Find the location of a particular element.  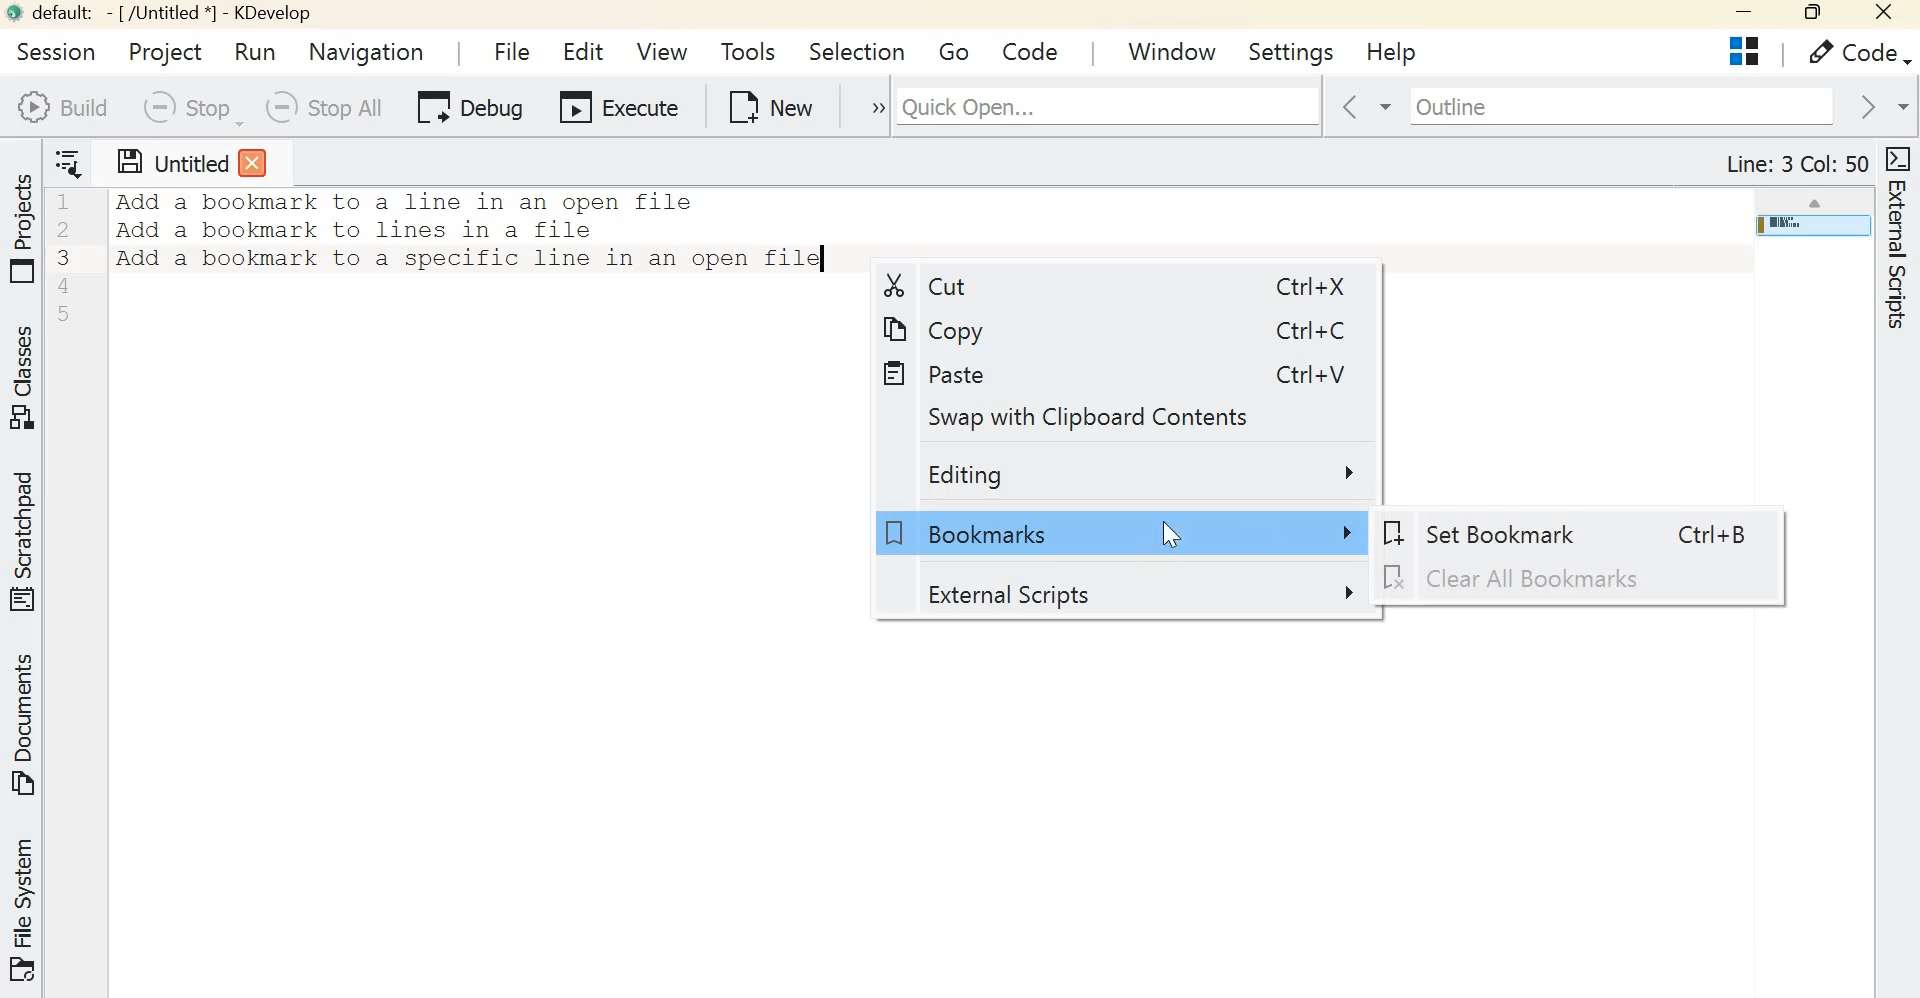

Outline is located at coordinates (1618, 106).